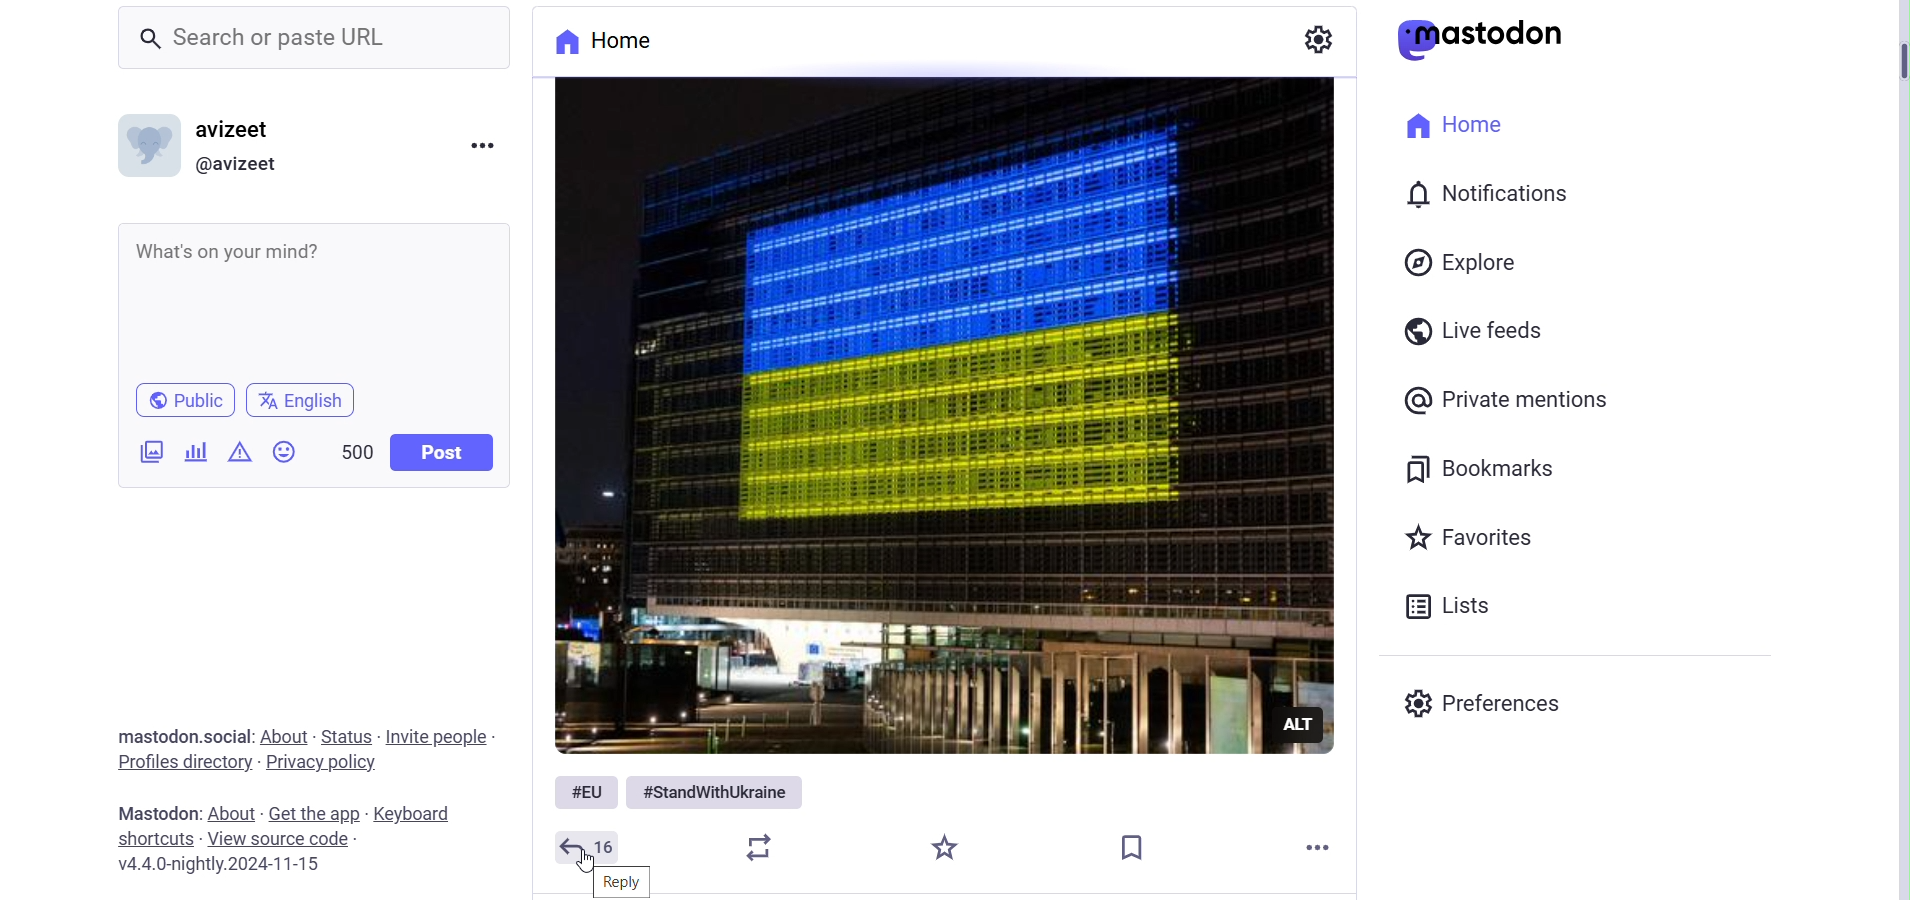 The image size is (1910, 900). What do you see at coordinates (1471, 537) in the screenshot?
I see `Favorites` at bounding box center [1471, 537].